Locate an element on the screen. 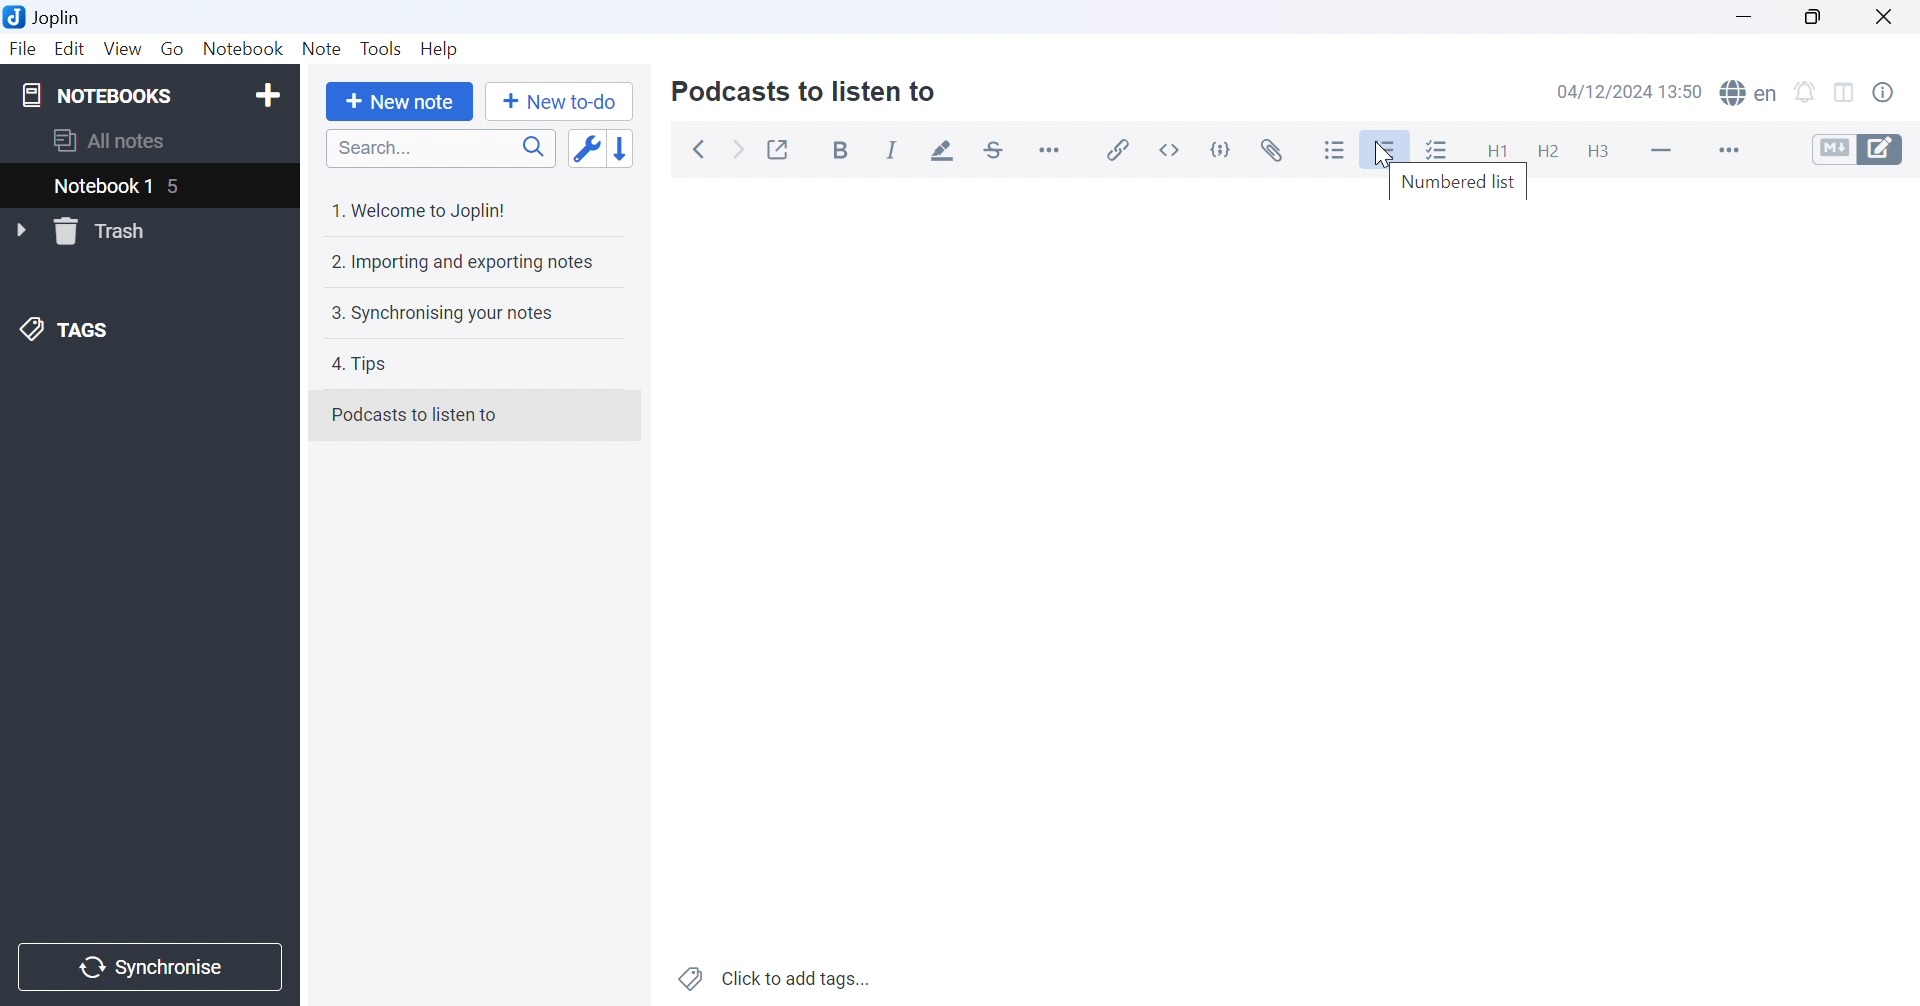  Help is located at coordinates (445, 50).